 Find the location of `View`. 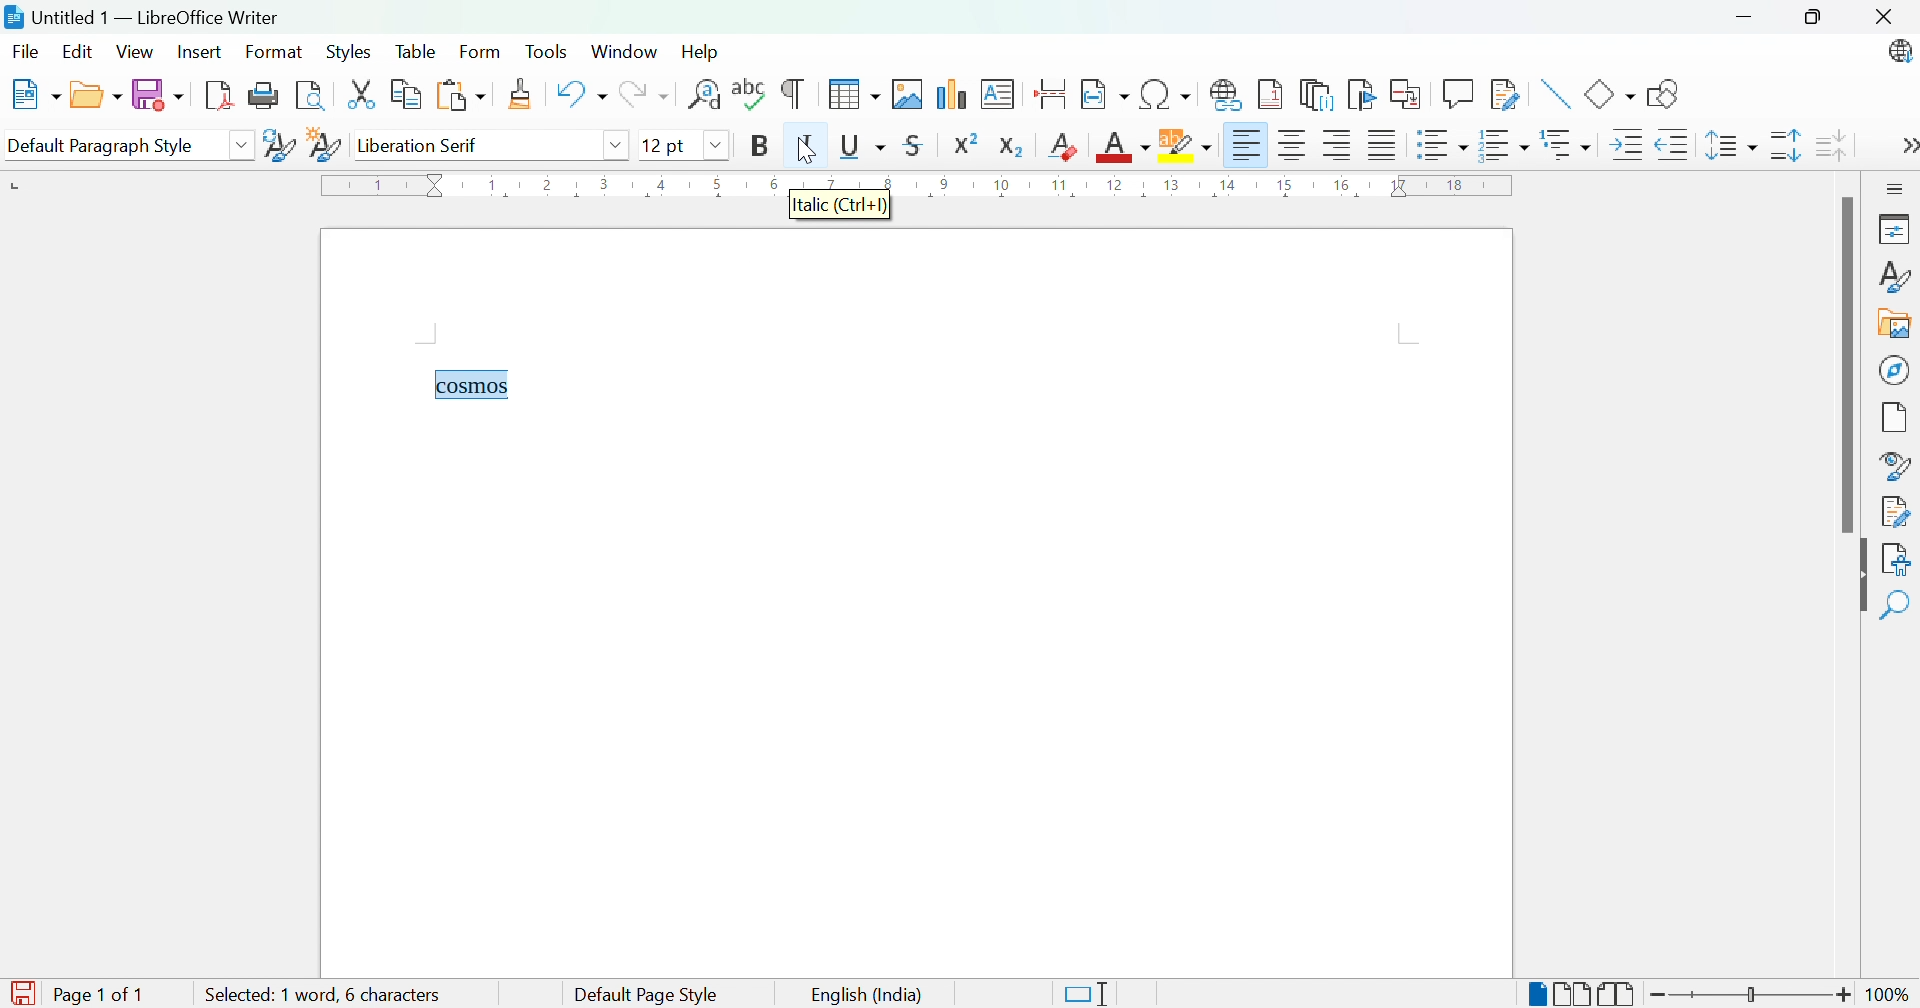

View is located at coordinates (137, 51).